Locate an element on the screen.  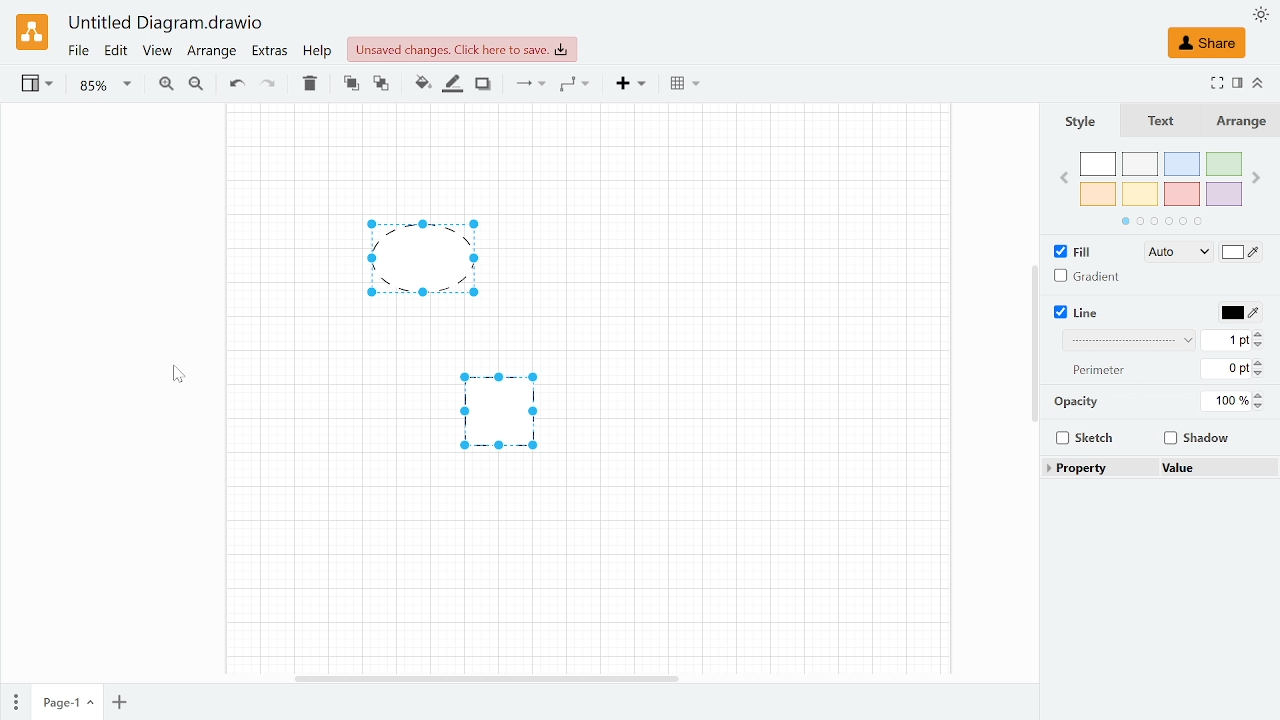
Shadow is located at coordinates (1194, 440).